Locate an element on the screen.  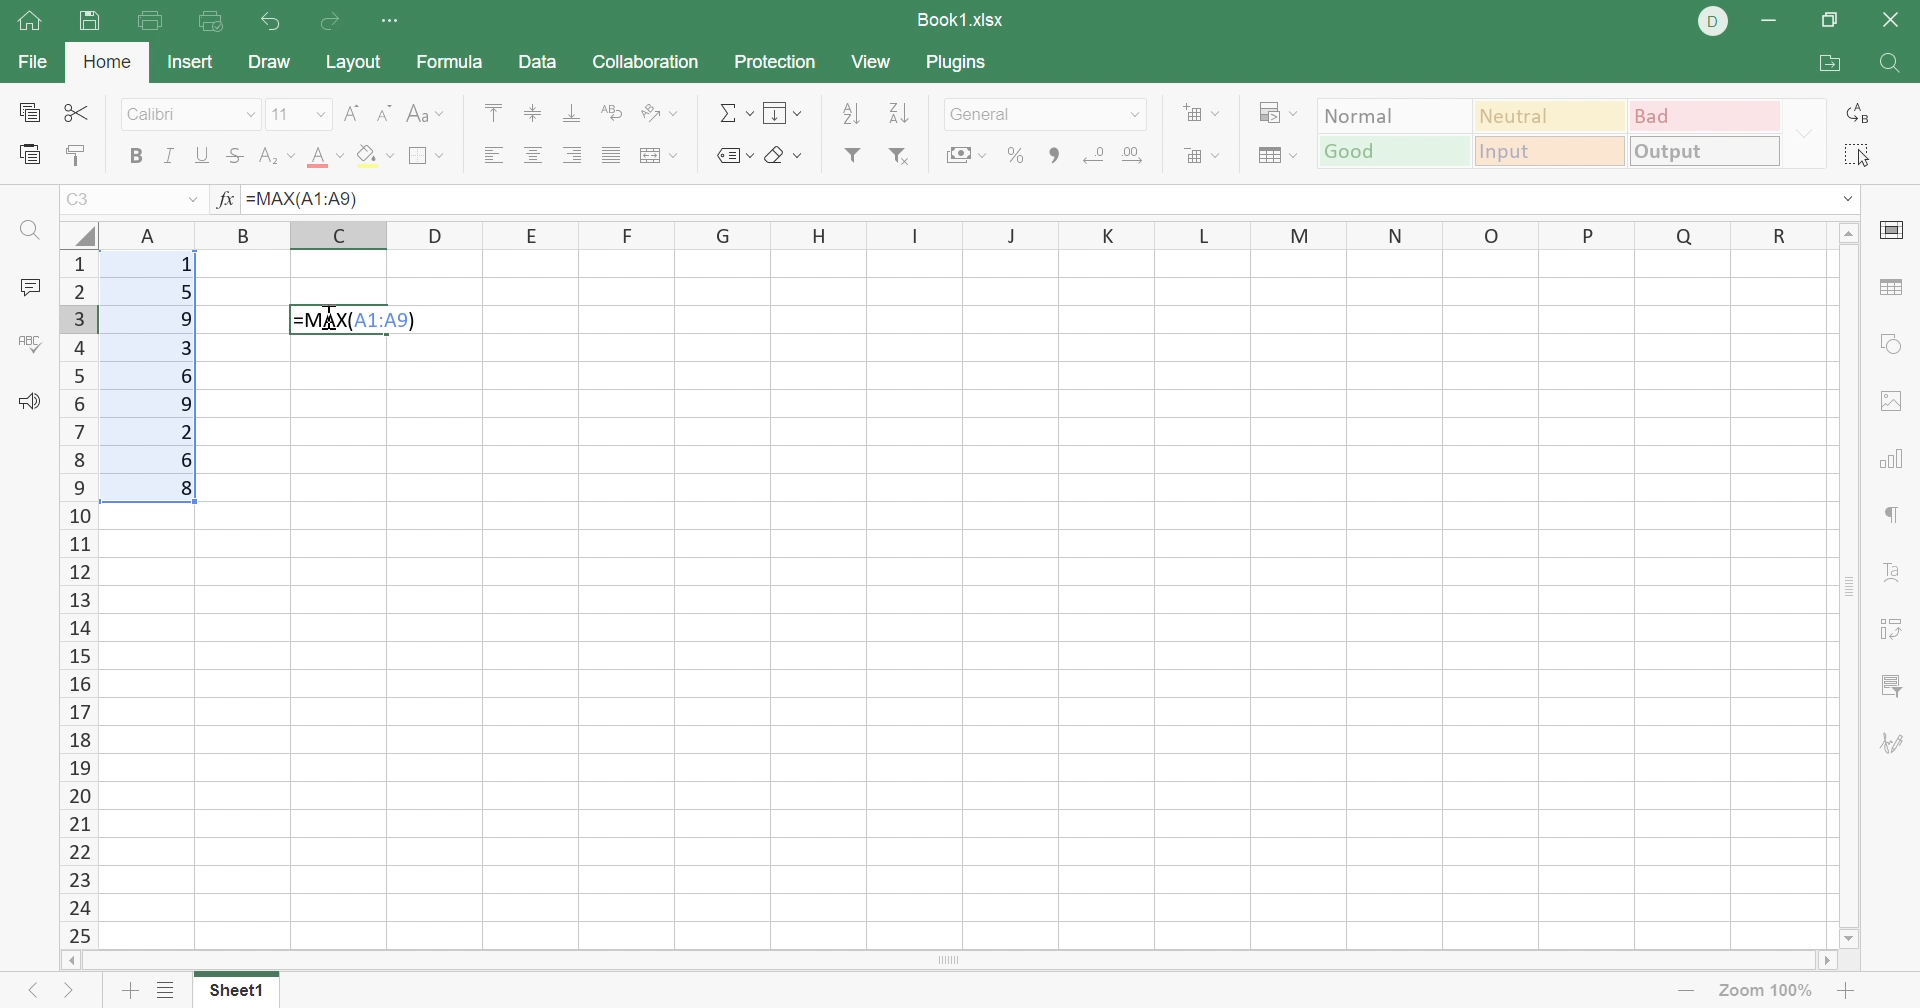
Select all is located at coordinates (1856, 154).